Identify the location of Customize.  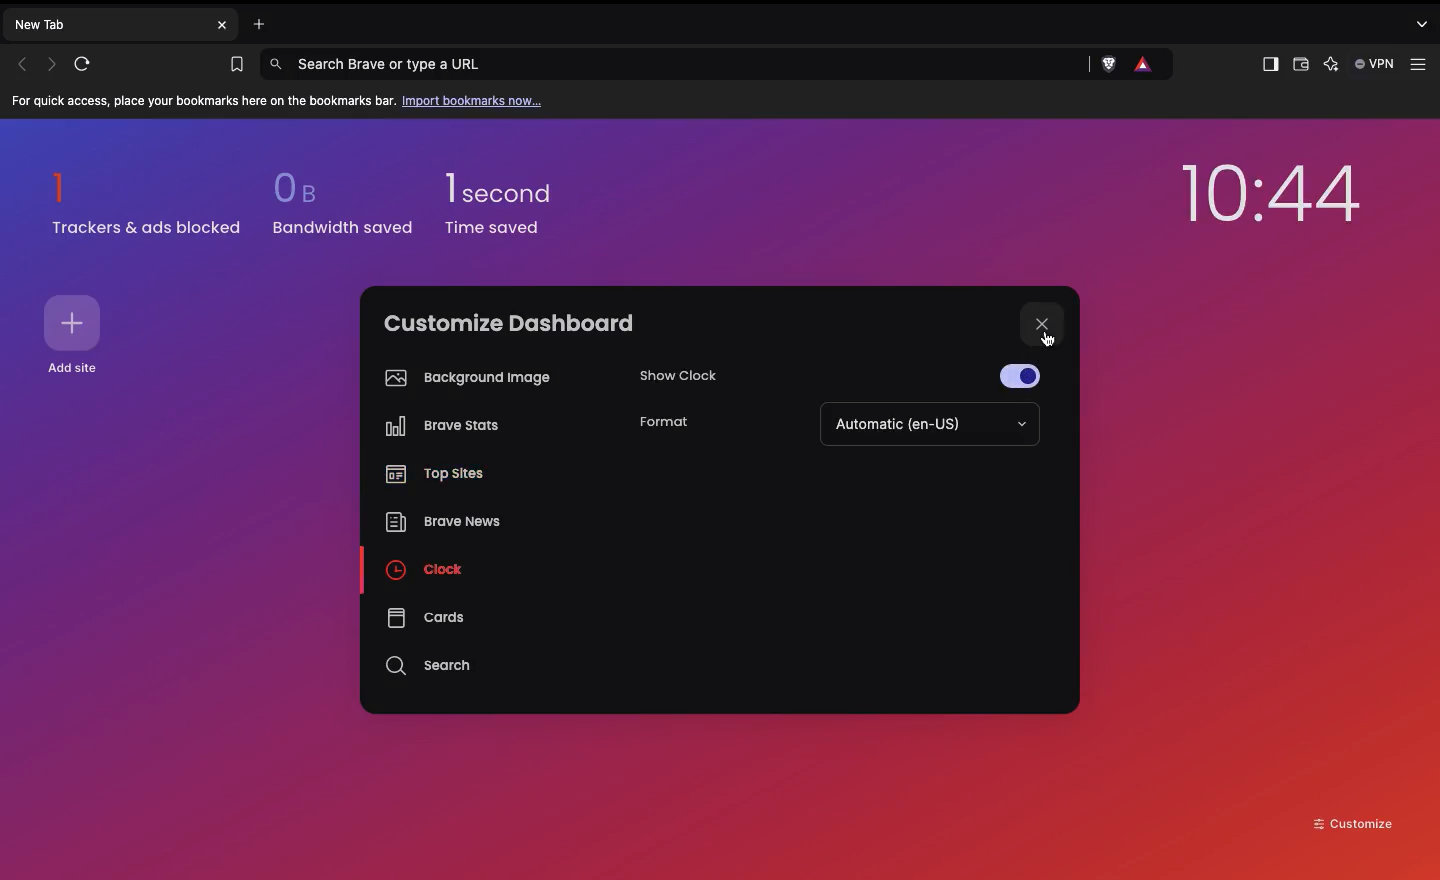
(1354, 822).